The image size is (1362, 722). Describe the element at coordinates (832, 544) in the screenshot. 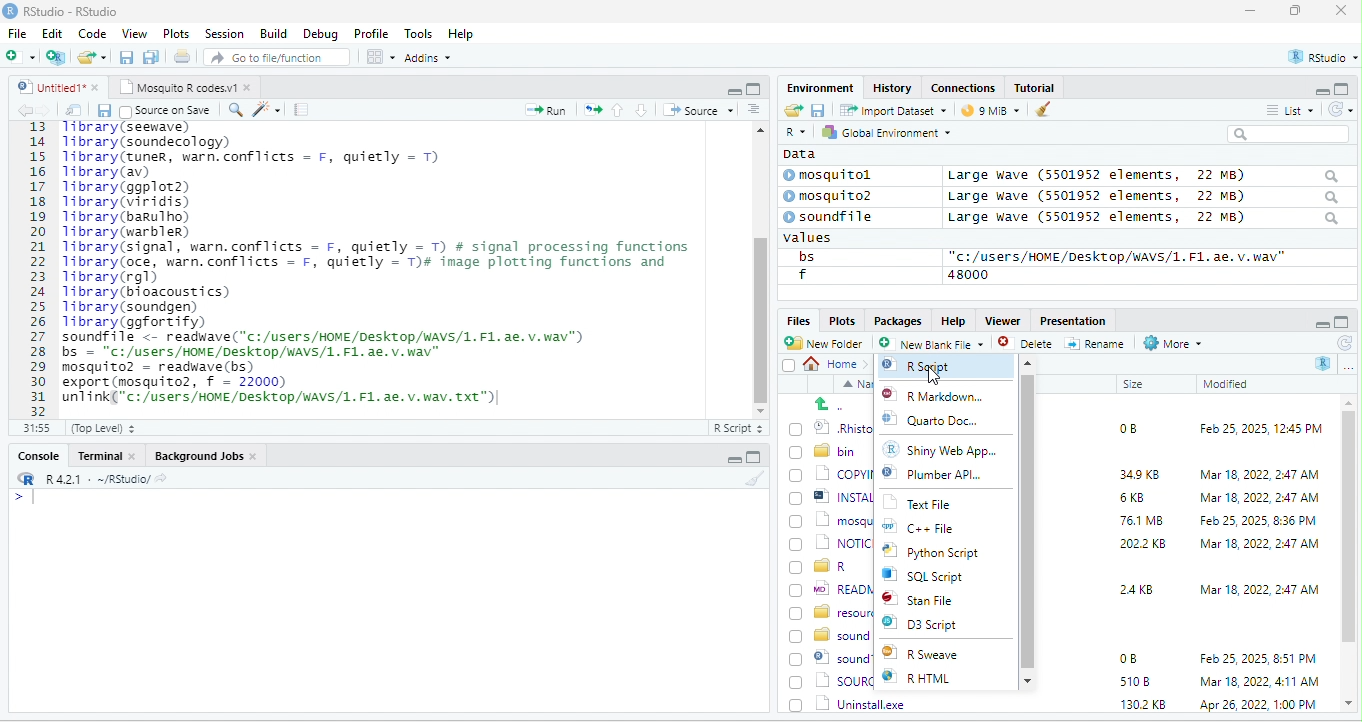

I see `(7) 1 NOTICE` at that location.